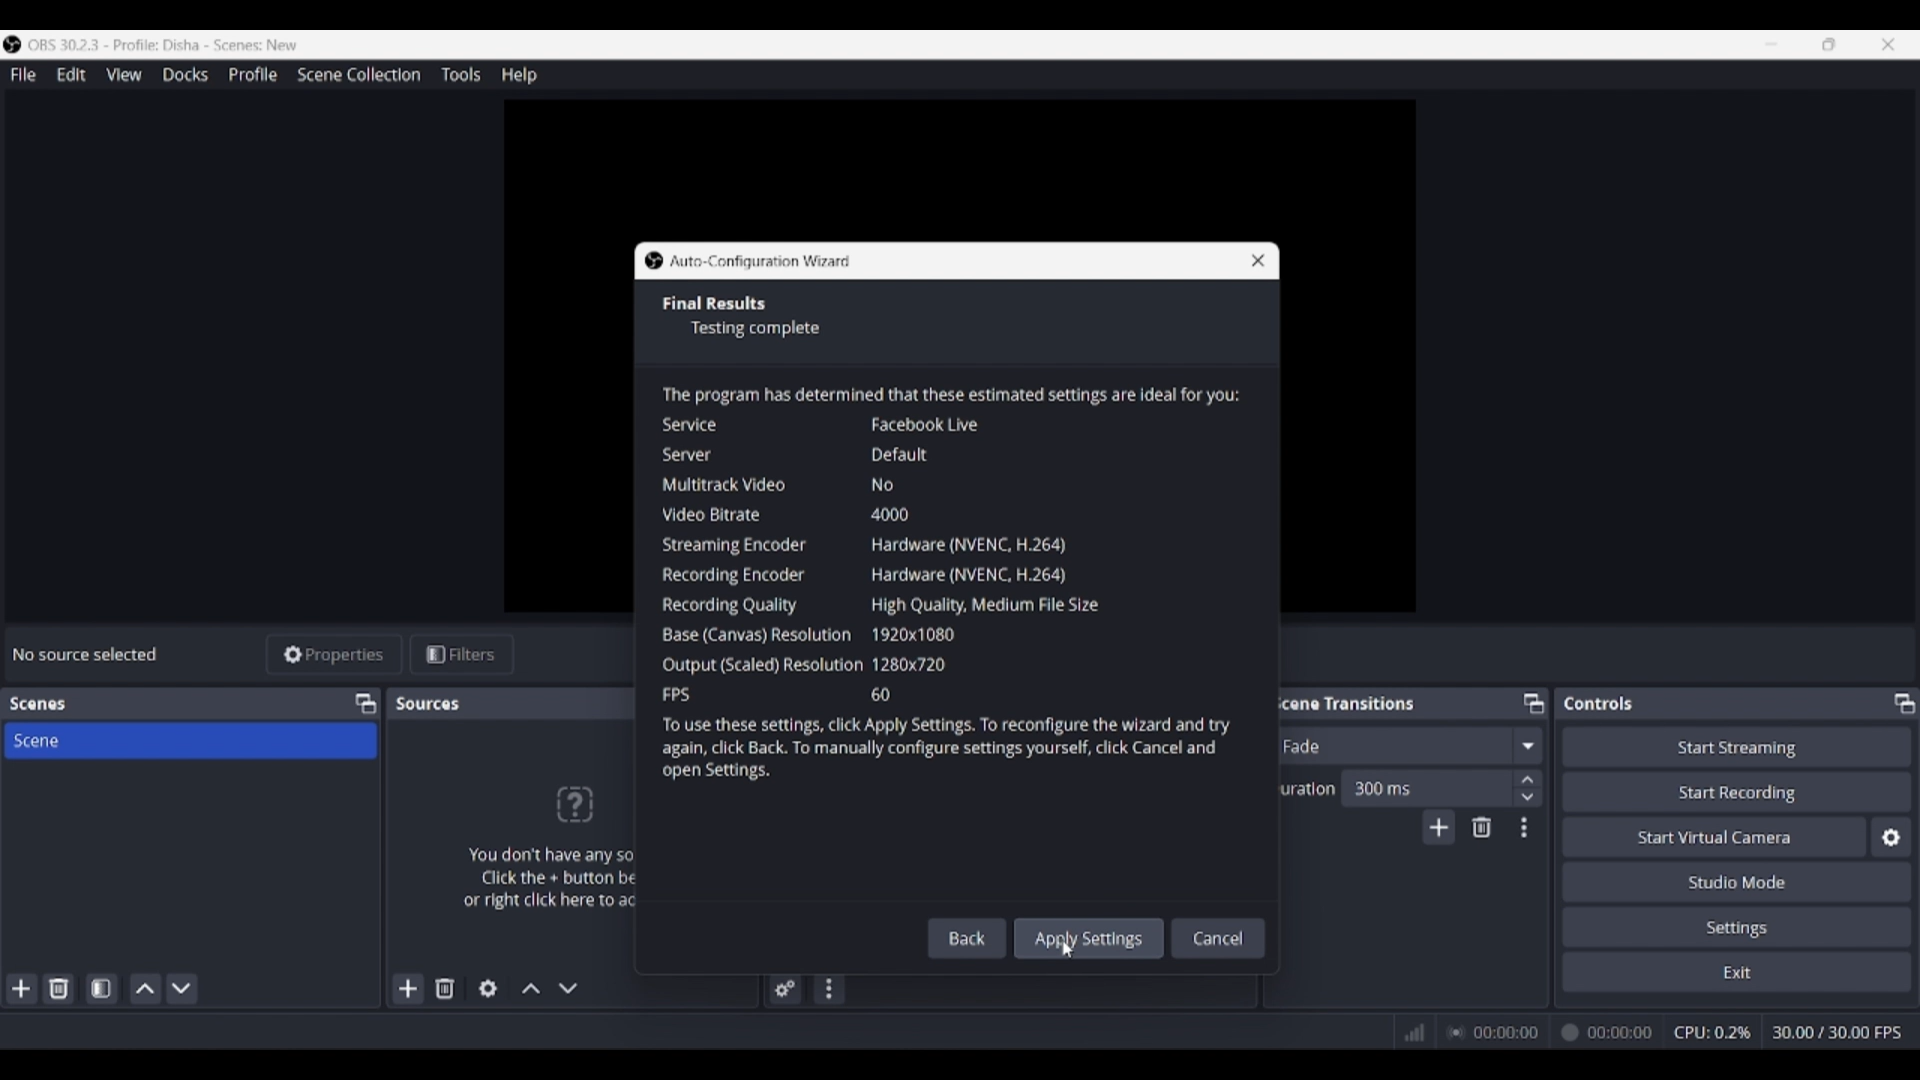 The image size is (1920, 1080). I want to click on Apply all inputs made, so click(1090, 939).